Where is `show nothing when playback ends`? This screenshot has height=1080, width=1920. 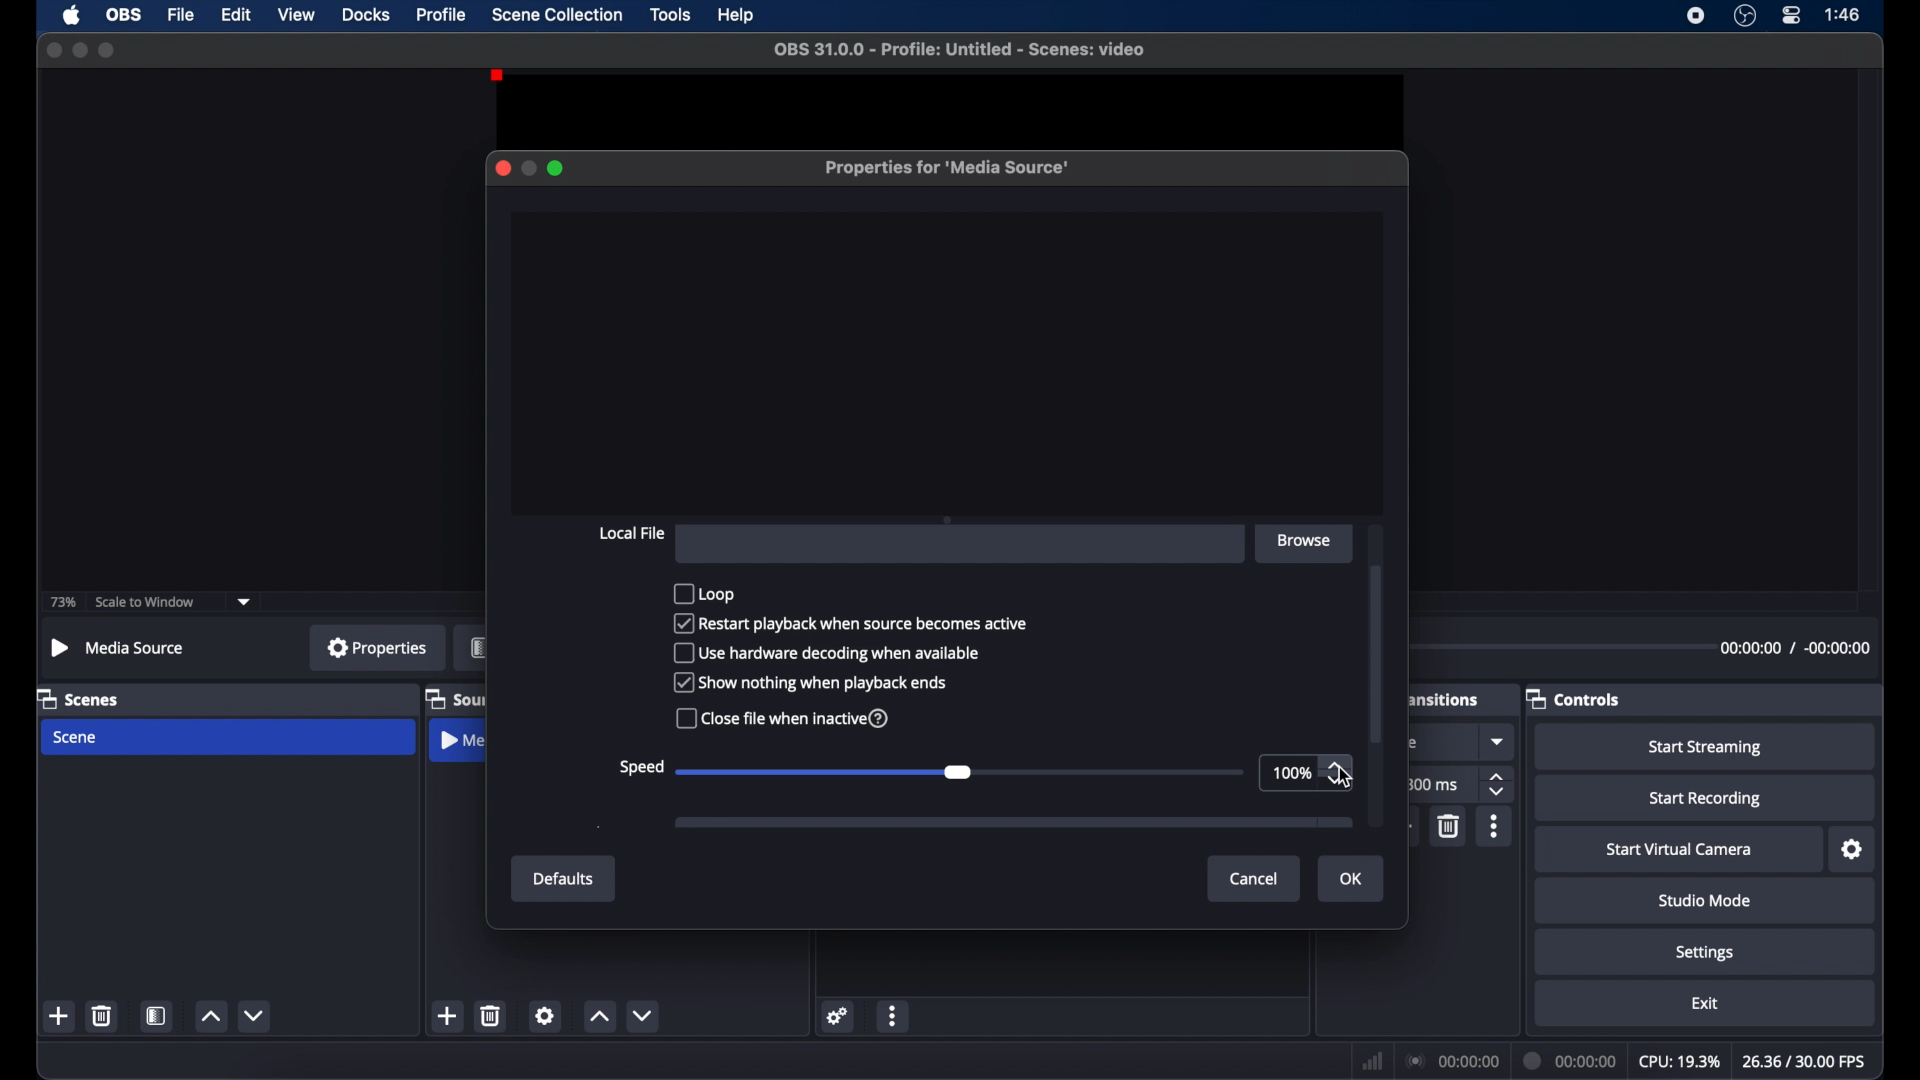
show nothing when playback ends is located at coordinates (810, 683).